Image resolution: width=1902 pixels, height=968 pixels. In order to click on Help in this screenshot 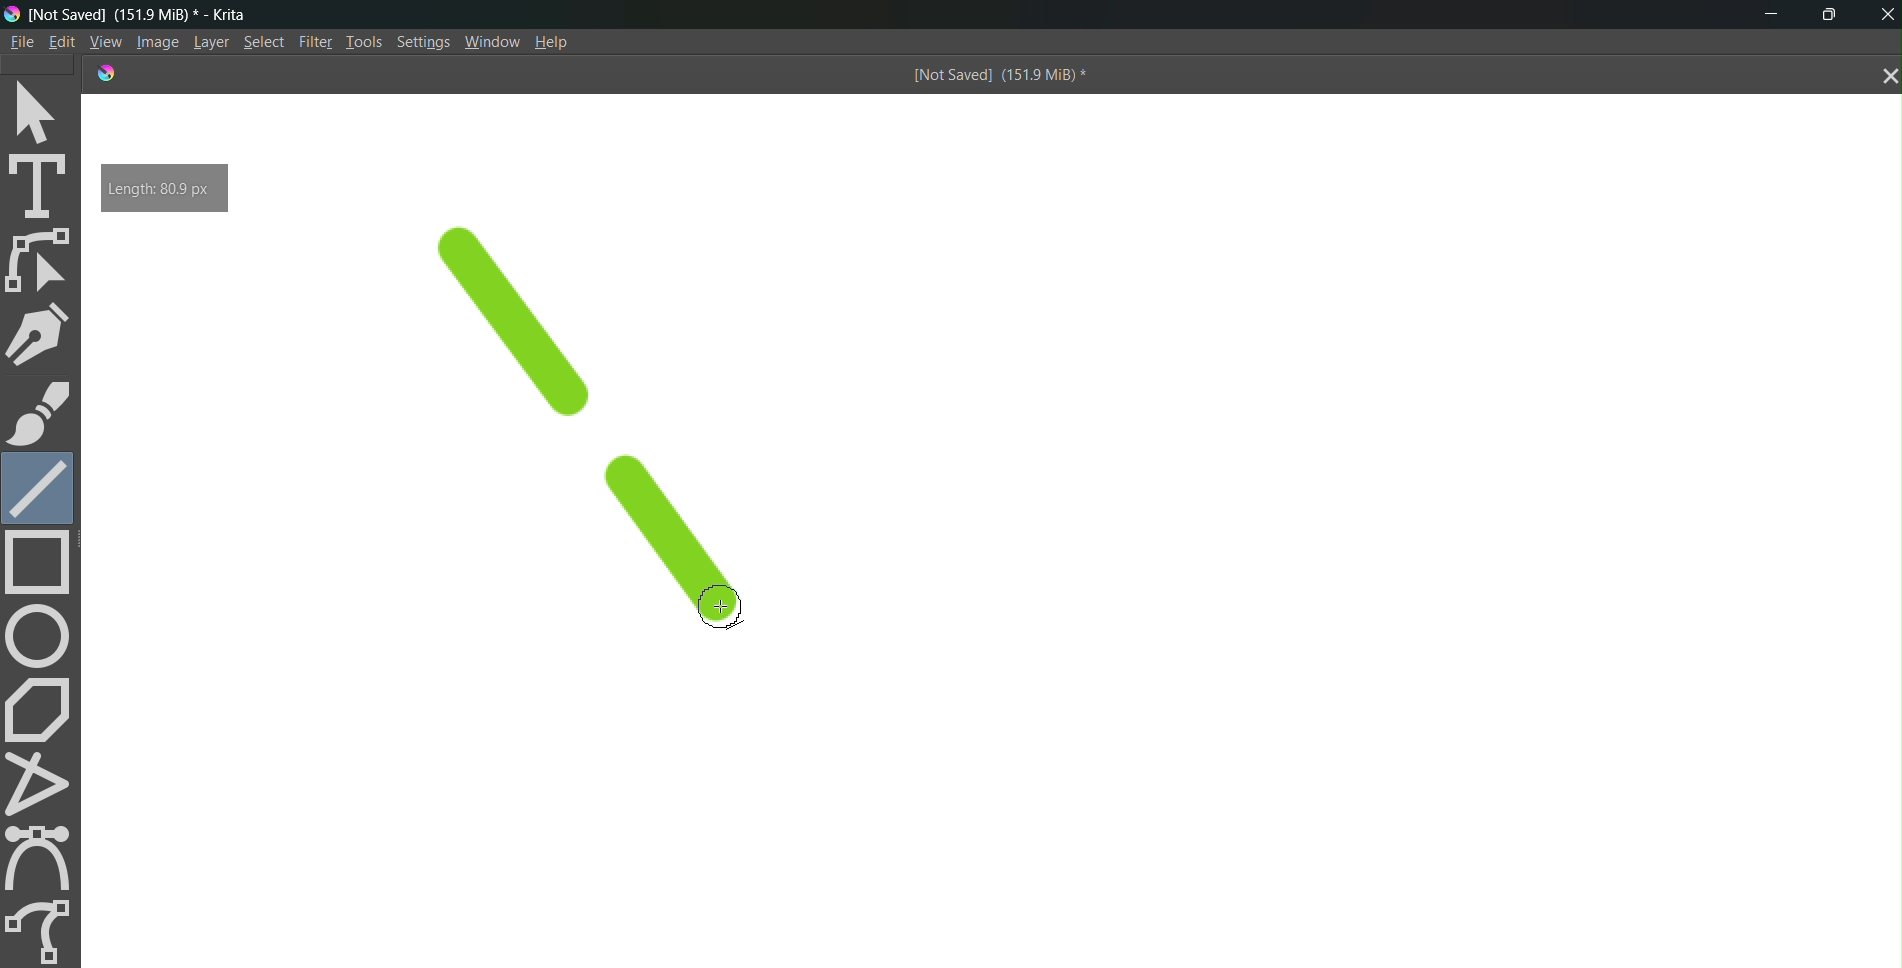, I will do `click(560, 42)`.